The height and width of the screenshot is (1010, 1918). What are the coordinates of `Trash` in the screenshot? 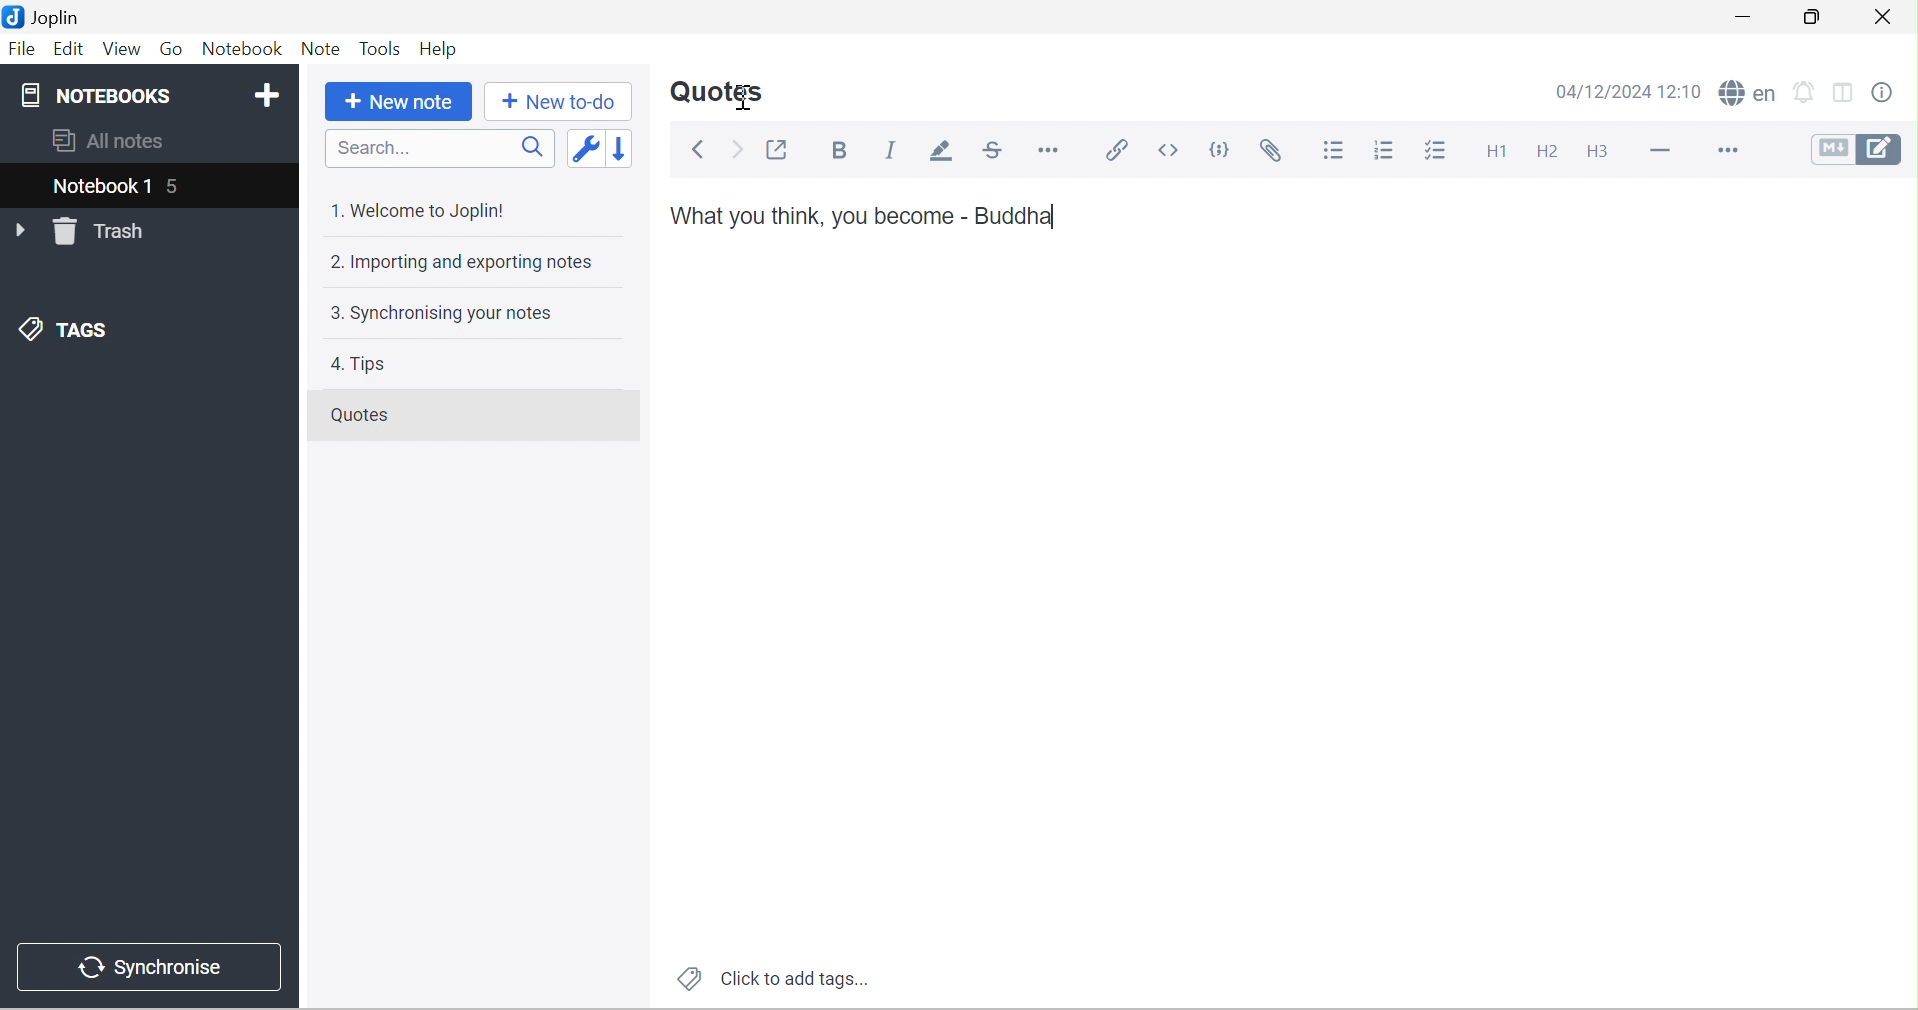 It's located at (107, 232).